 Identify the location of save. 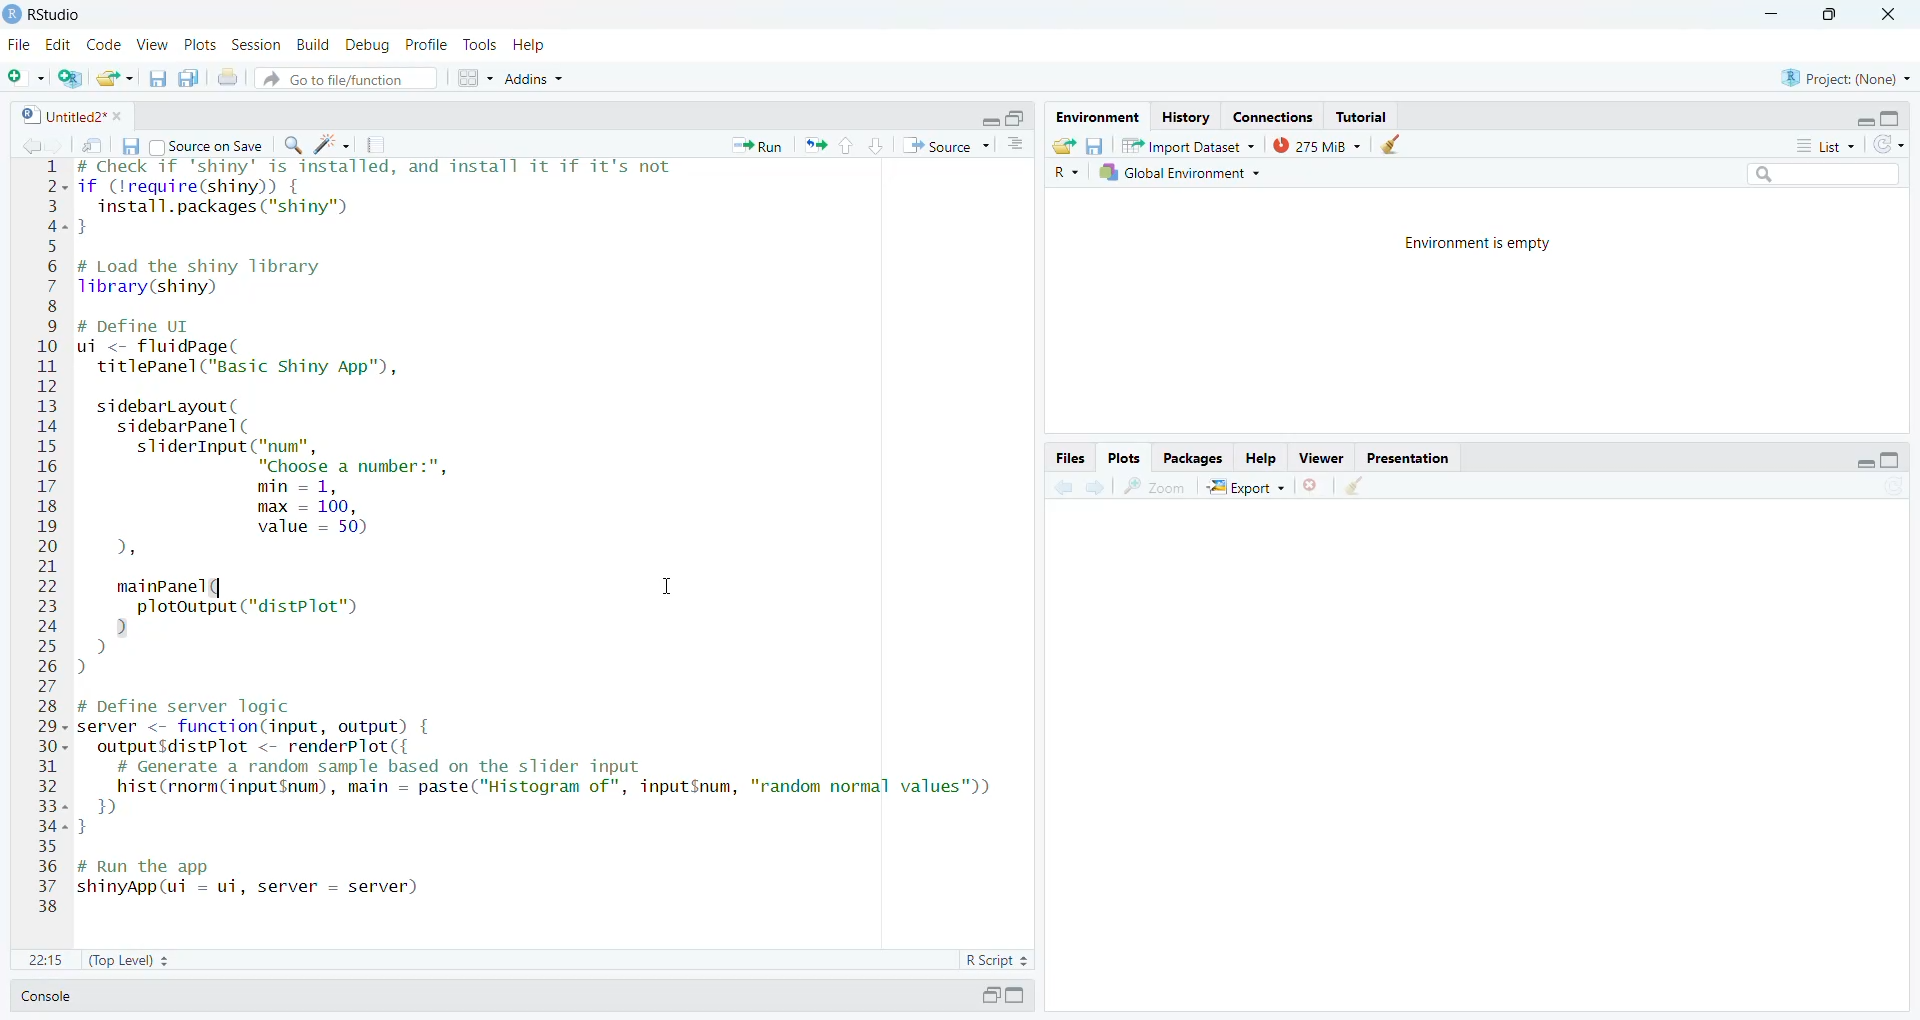
(158, 79).